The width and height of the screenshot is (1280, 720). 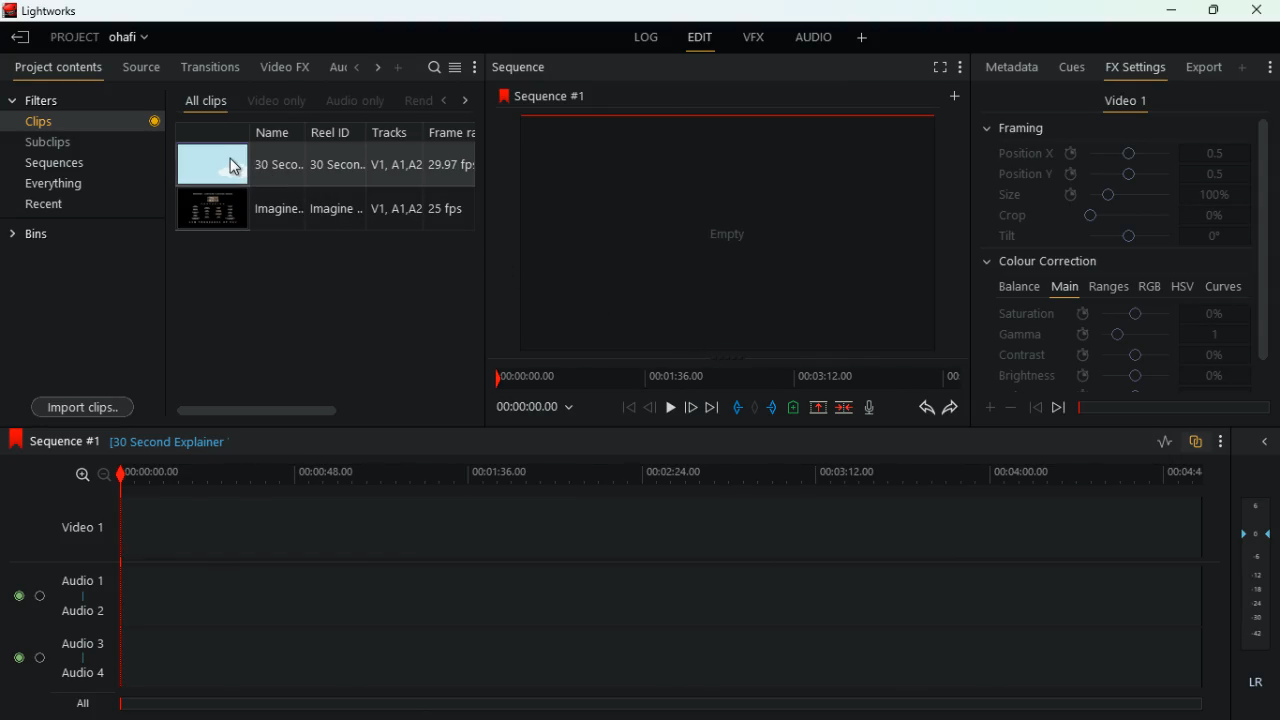 I want to click on colour correction, so click(x=1048, y=261).